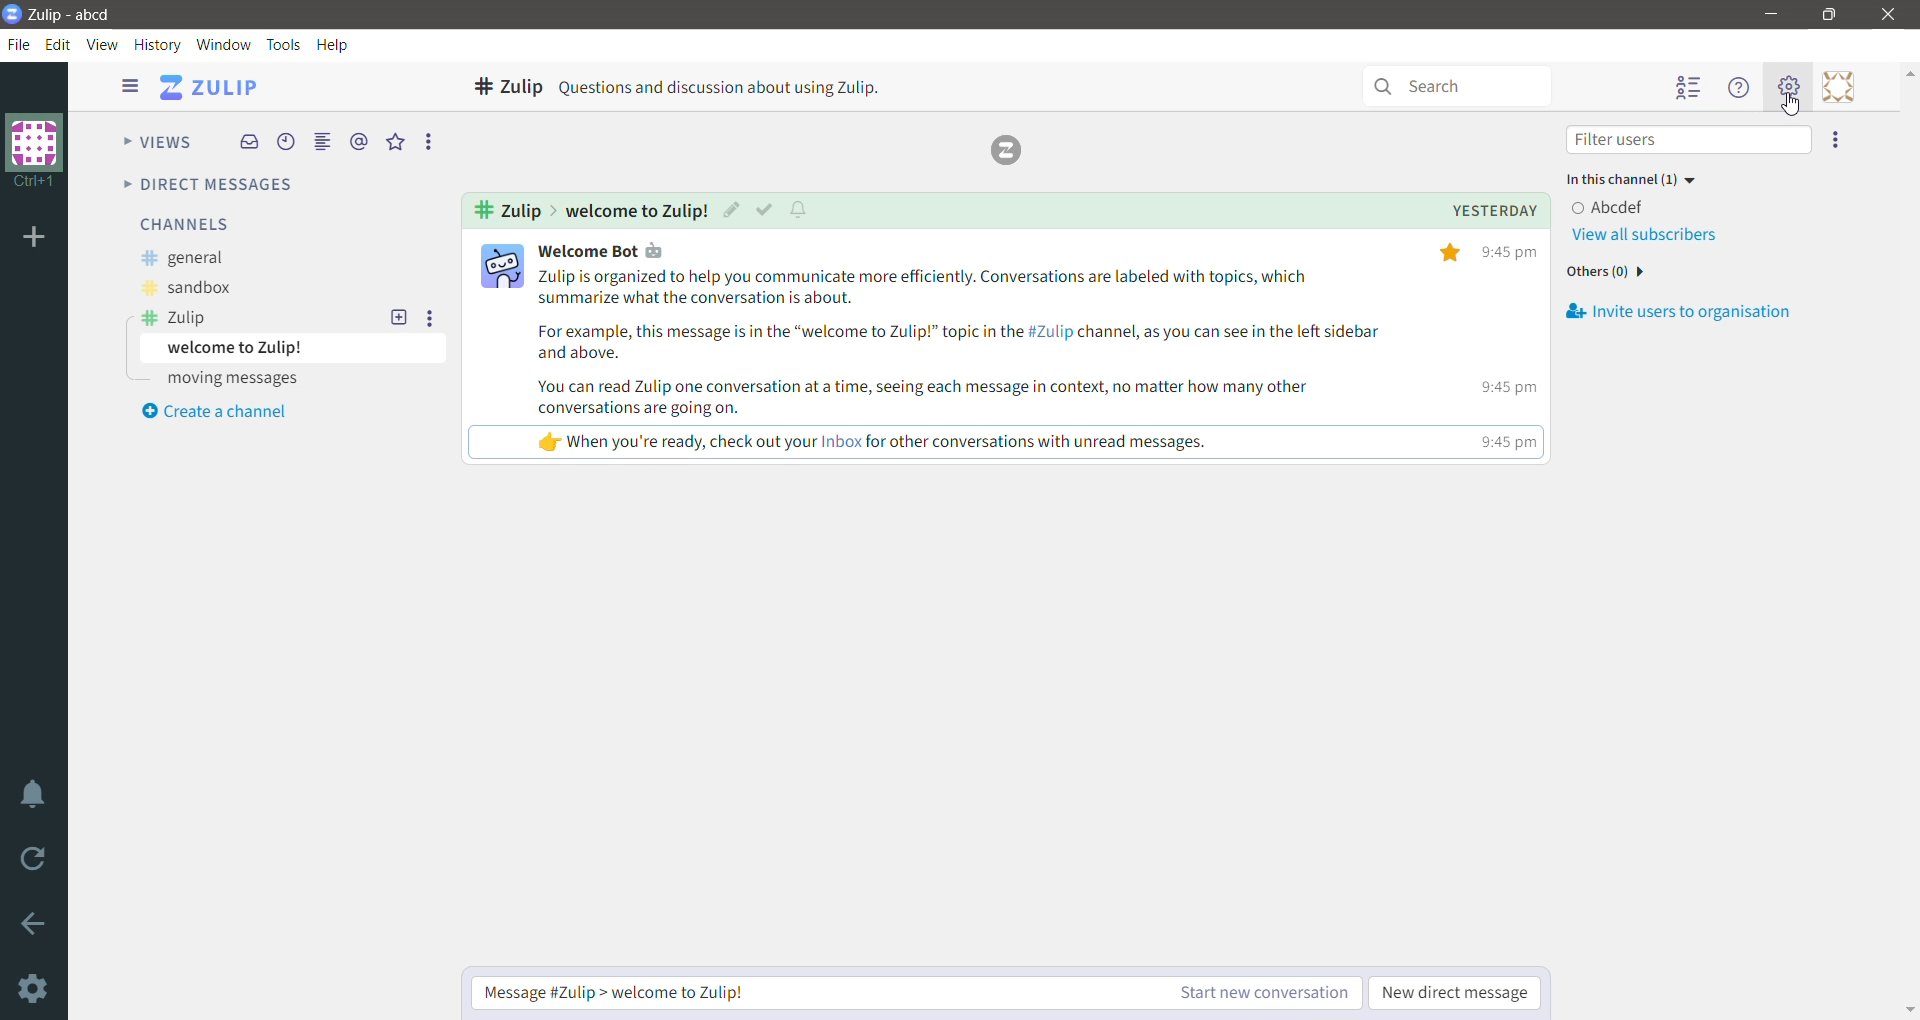 This screenshot has height=1020, width=1920. Describe the element at coordinates (101, 44) in the screenshot. I see `View` at that location.